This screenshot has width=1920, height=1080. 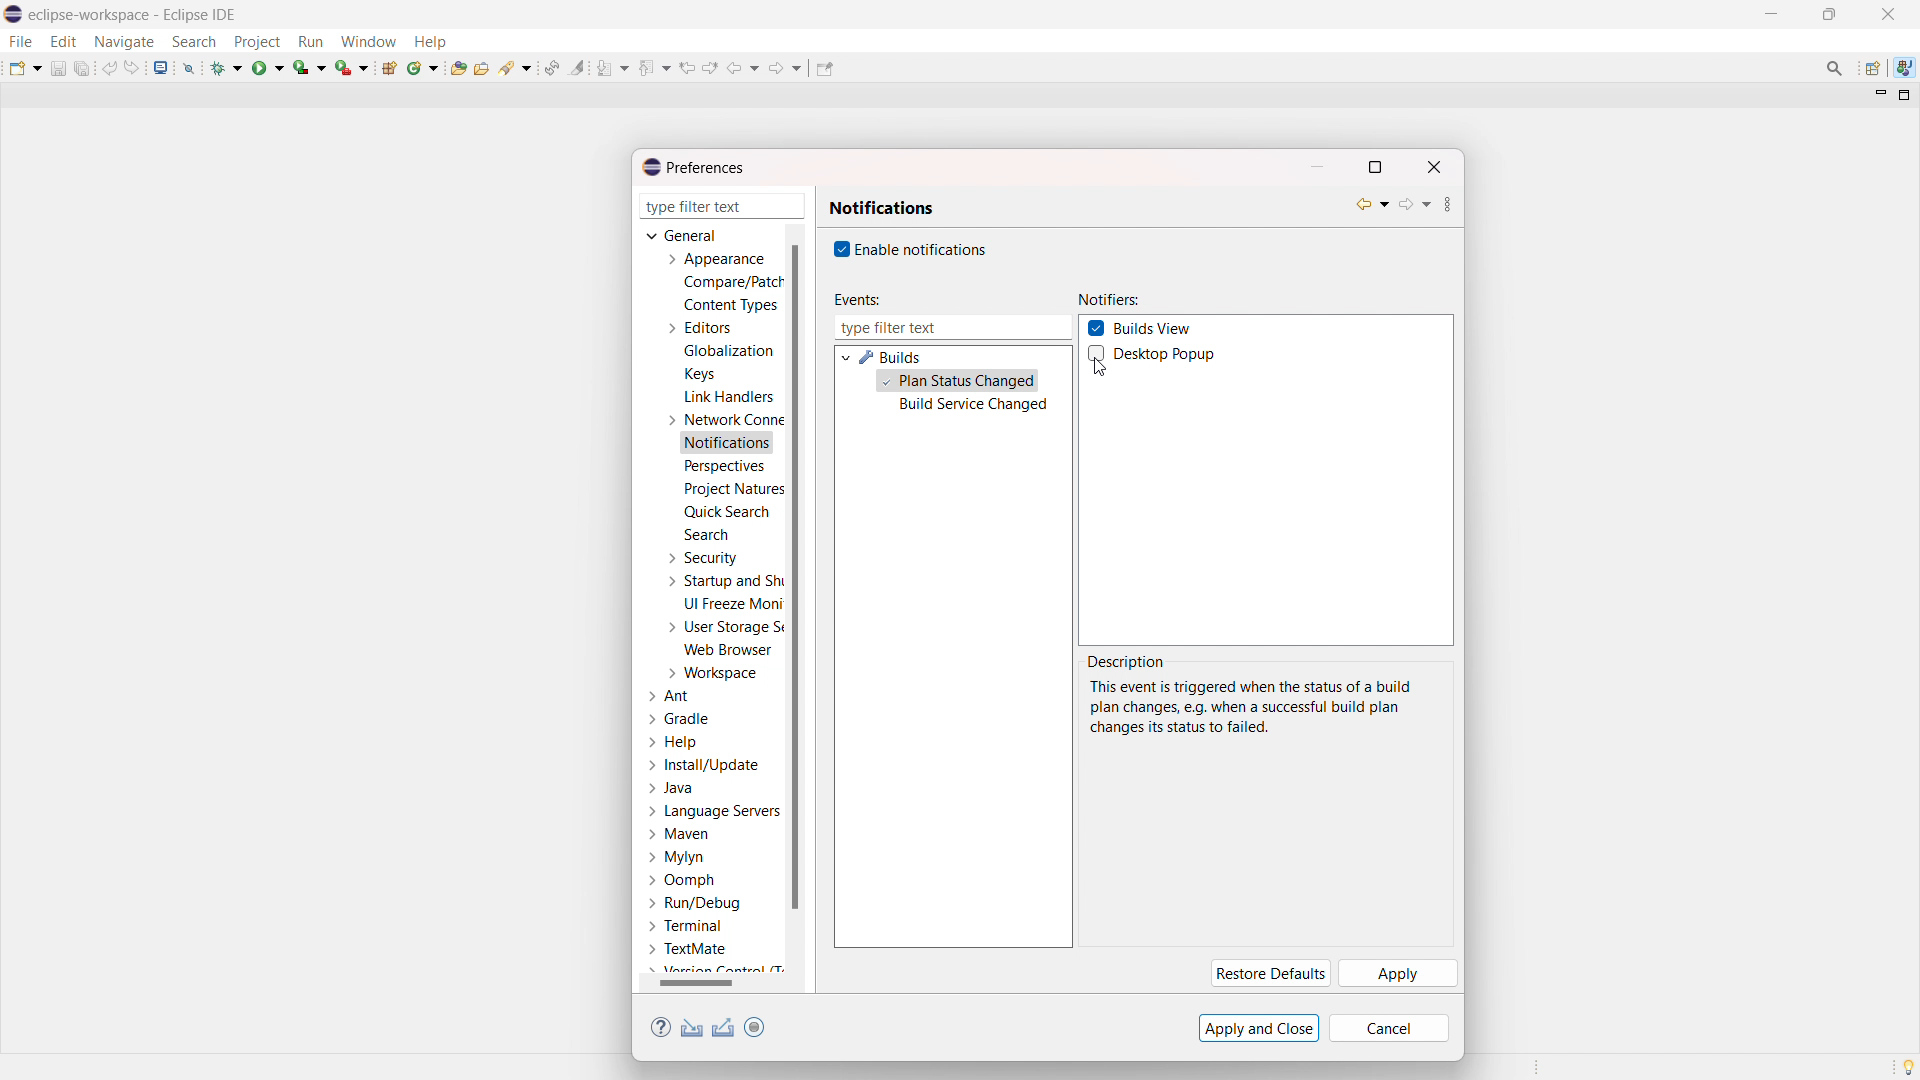 I want to click on help, so click(x=674, y=742).